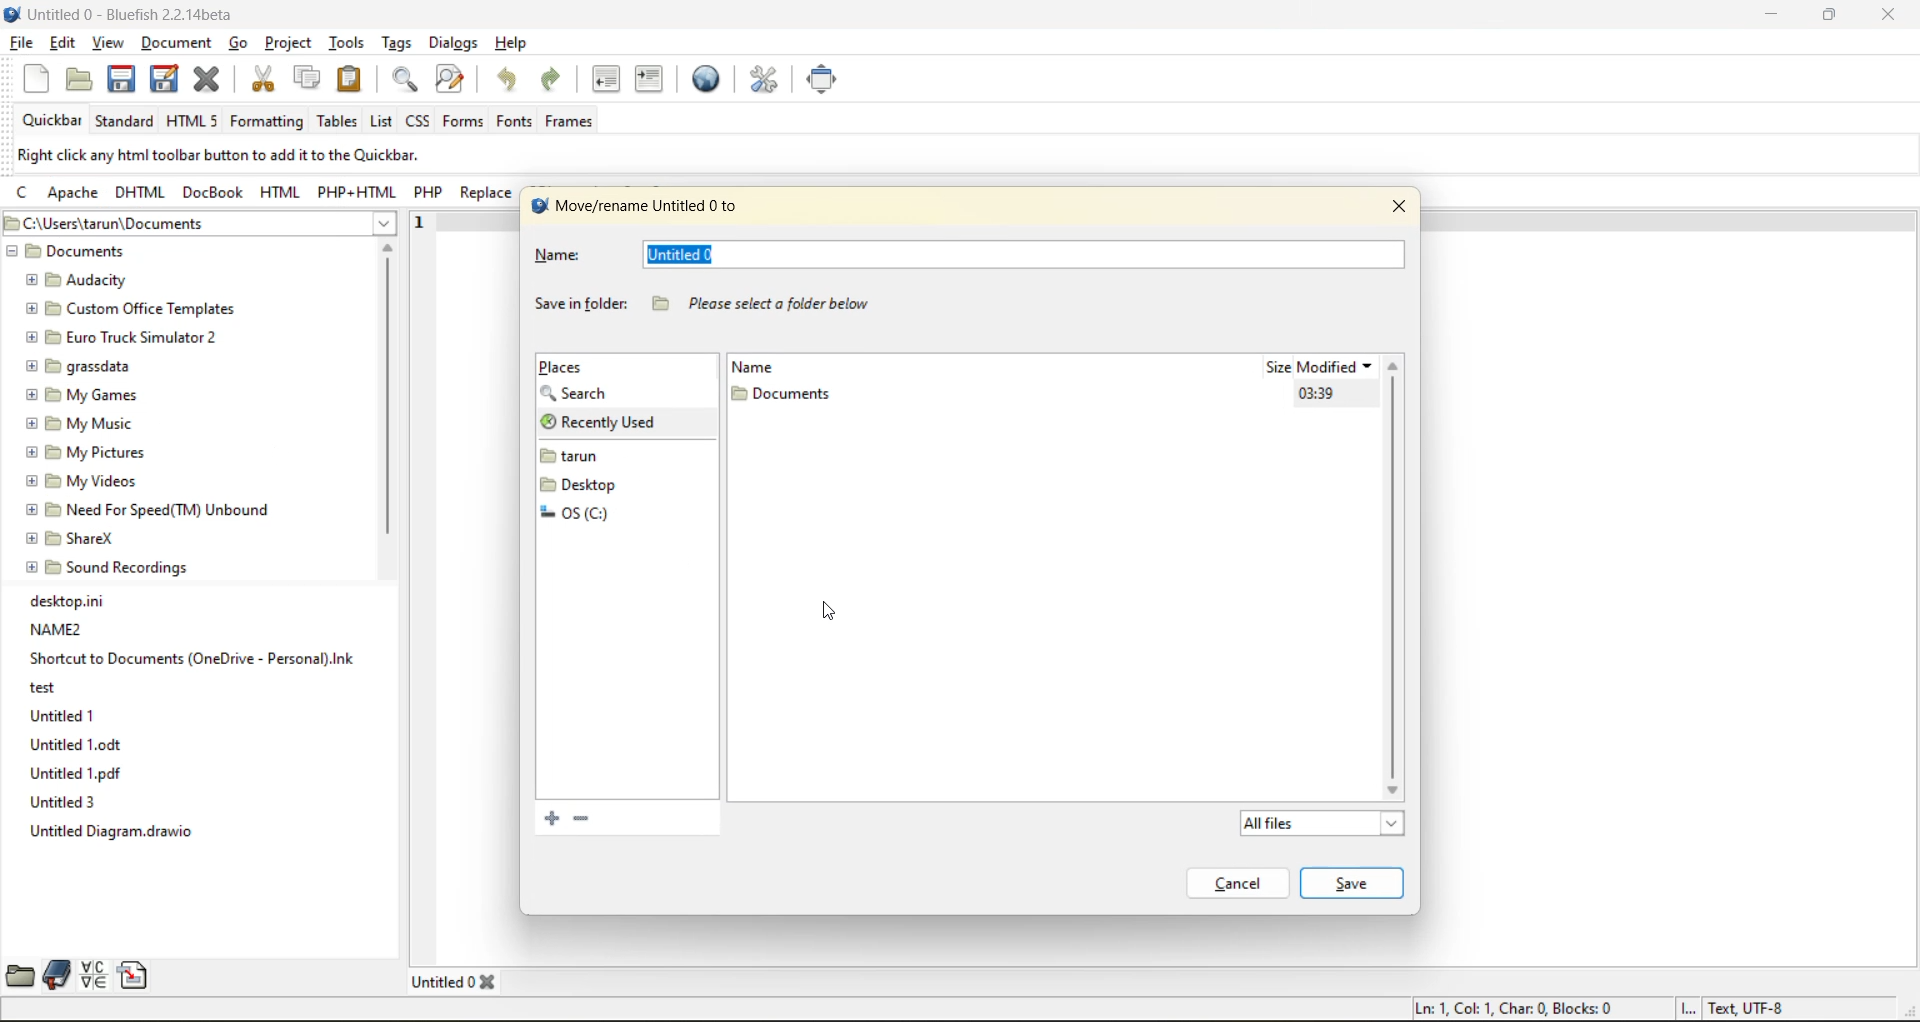 This screenshot has width=1920, height=1022. Describe the element at coordinates (72, 599) in the screenshot. I see `desktop.ini` at that location.